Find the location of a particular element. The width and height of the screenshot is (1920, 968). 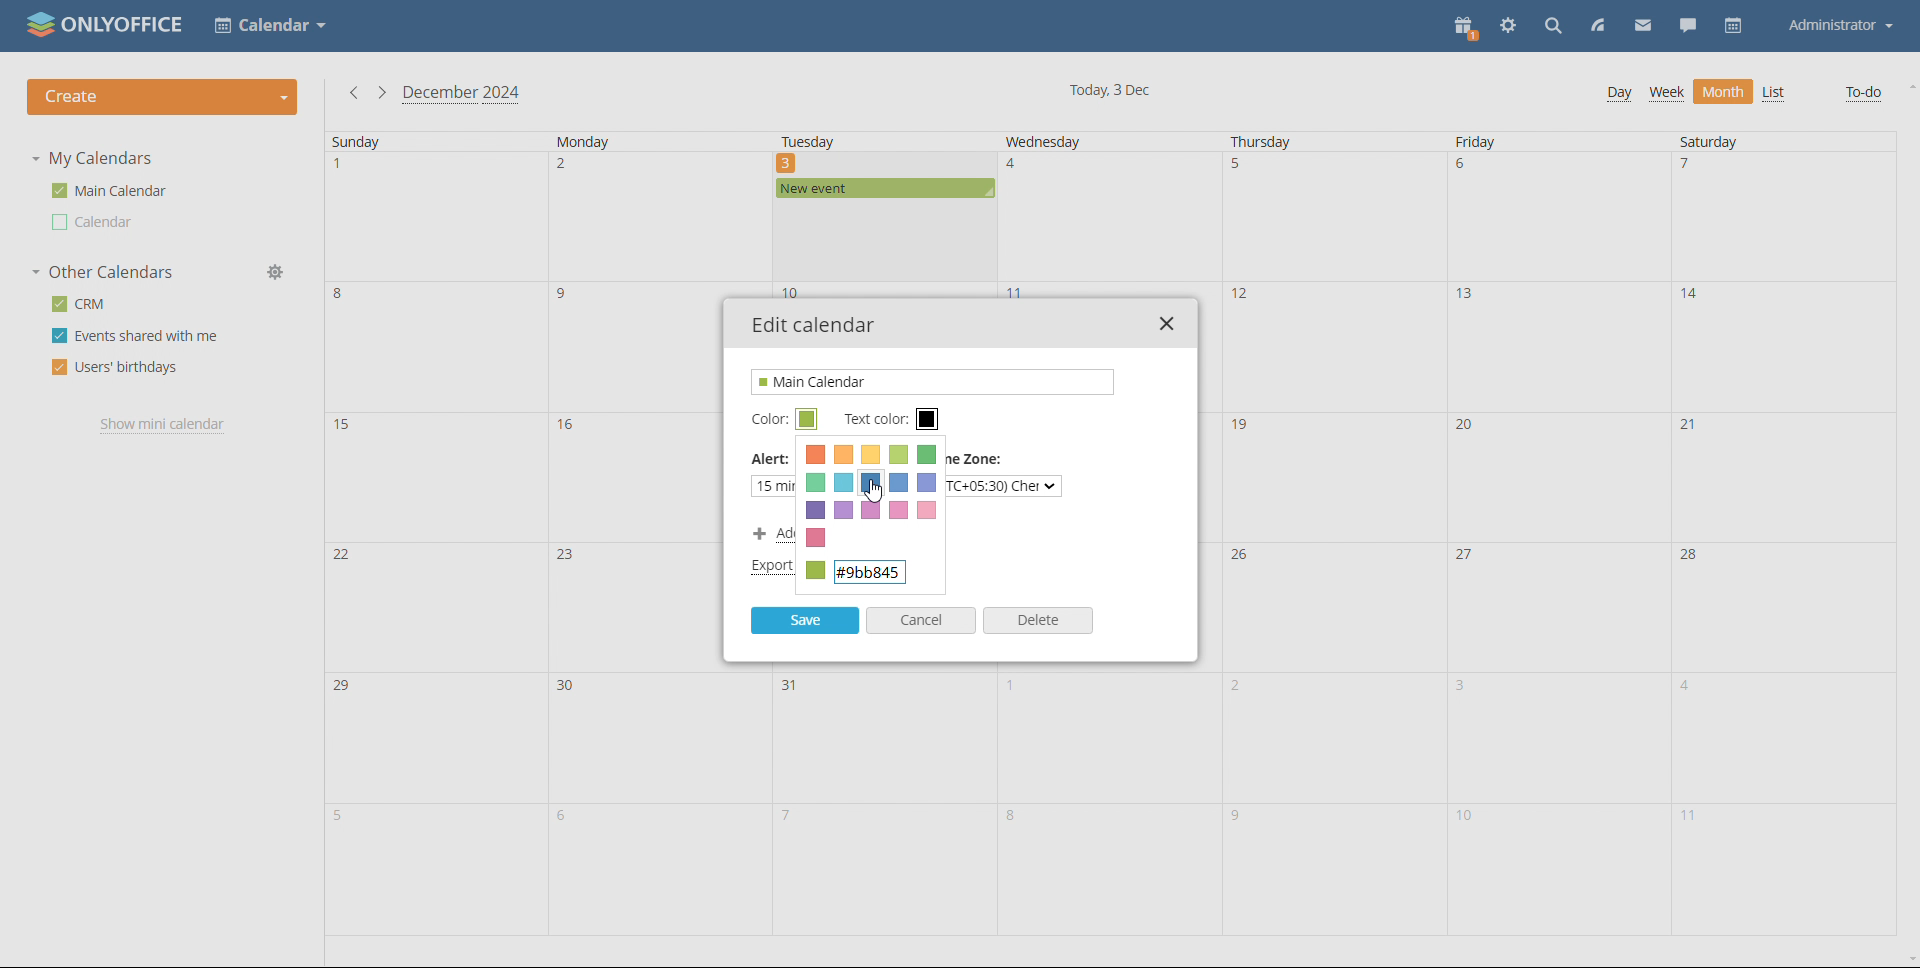

feed is located at coordinates (1600, 27).